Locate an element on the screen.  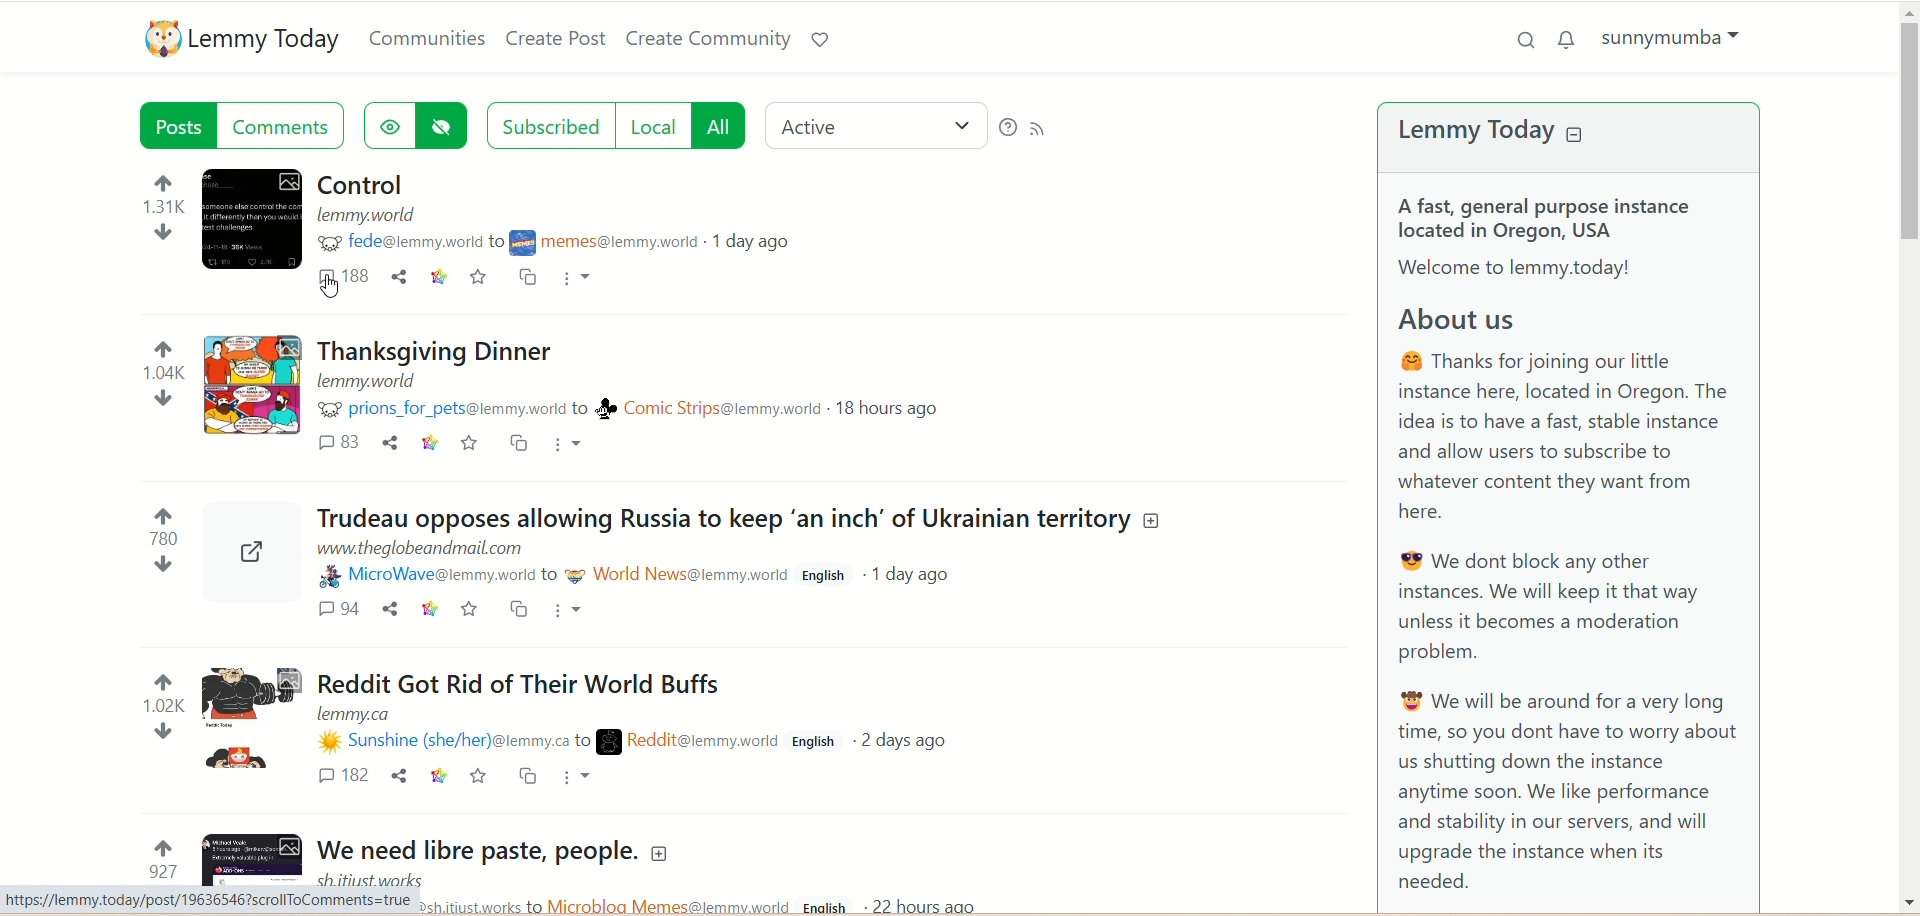
share is located at coordinates (398, 775).